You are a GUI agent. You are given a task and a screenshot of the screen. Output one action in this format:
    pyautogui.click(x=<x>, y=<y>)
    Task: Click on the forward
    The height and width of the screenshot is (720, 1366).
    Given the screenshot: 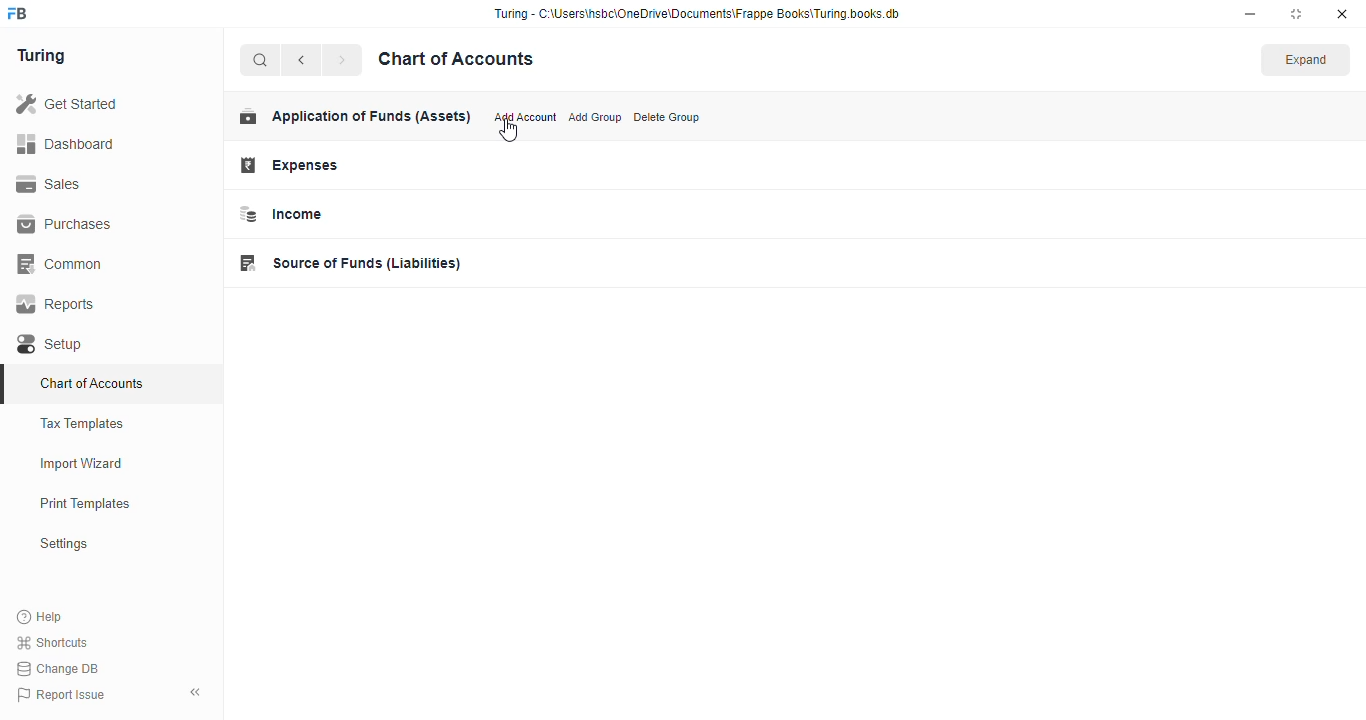 What is the action you would take?
    pyautogui.click(x=342, y=60)
    